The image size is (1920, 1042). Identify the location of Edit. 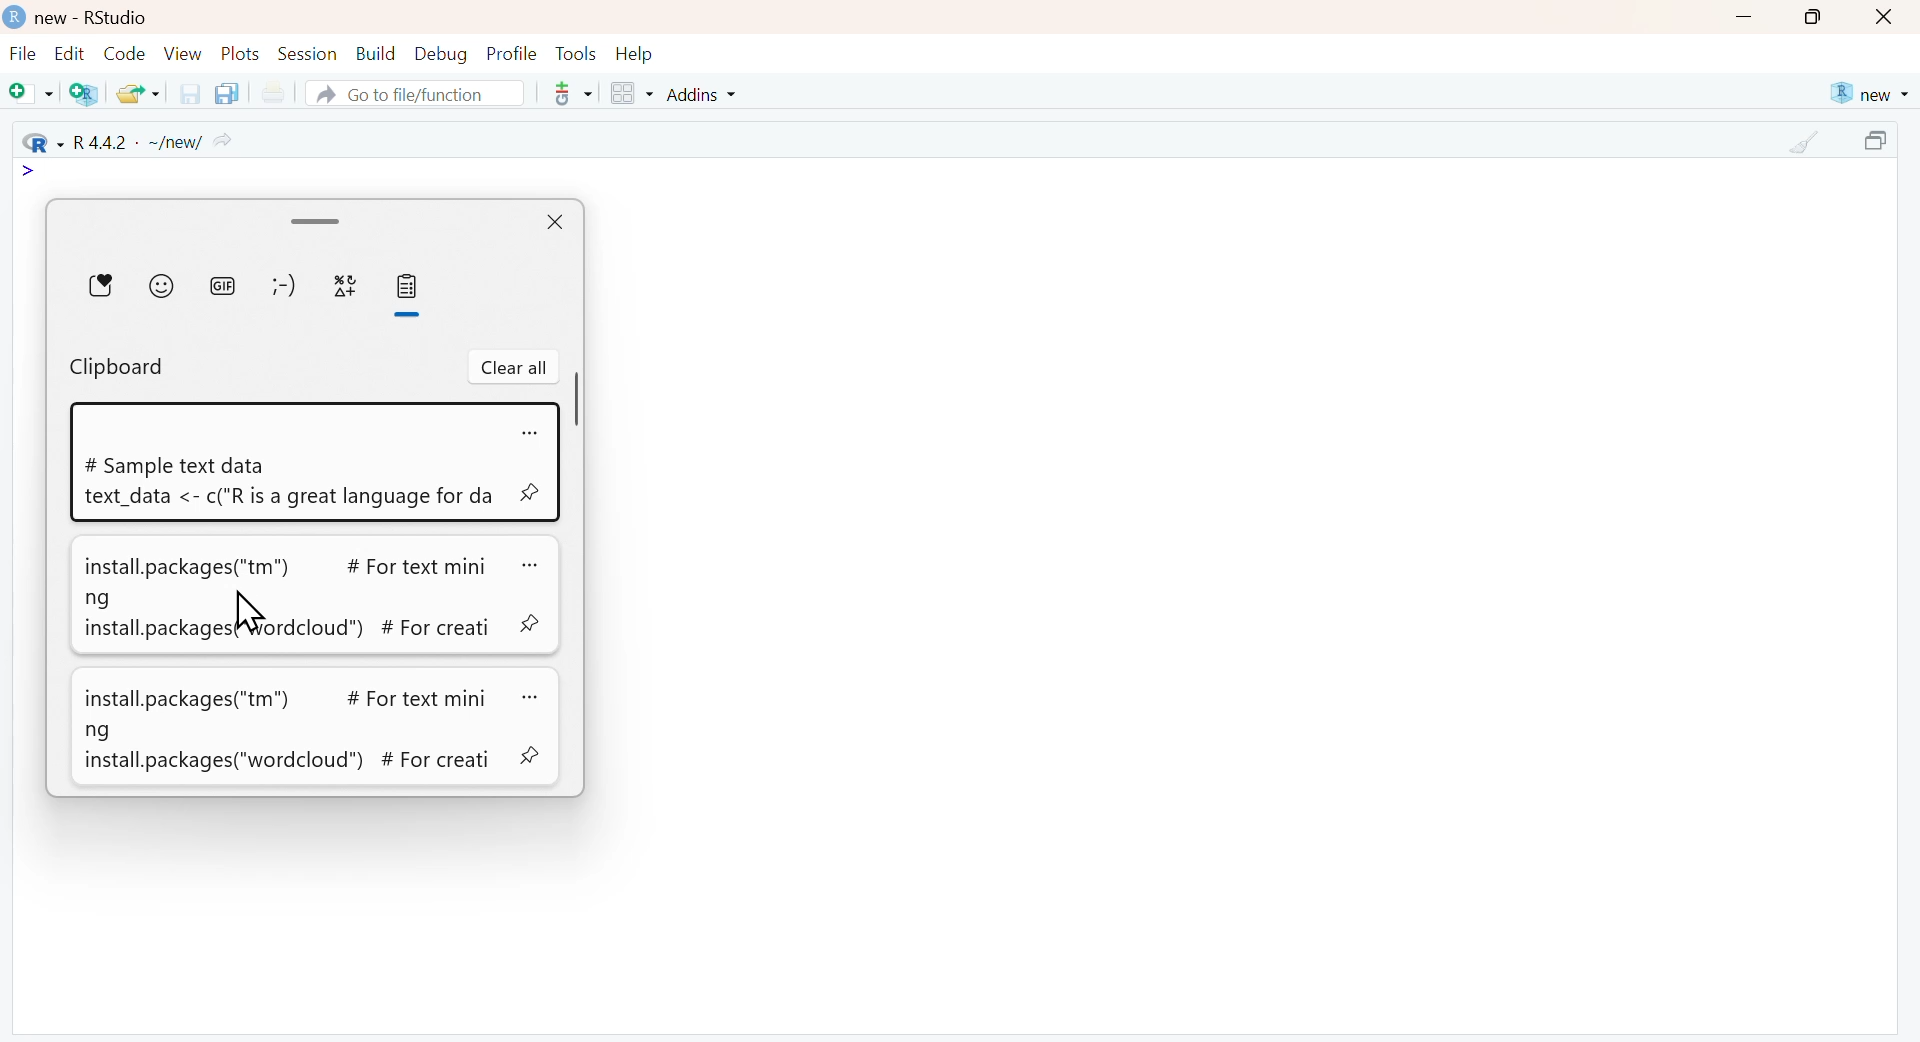
(68, 54).